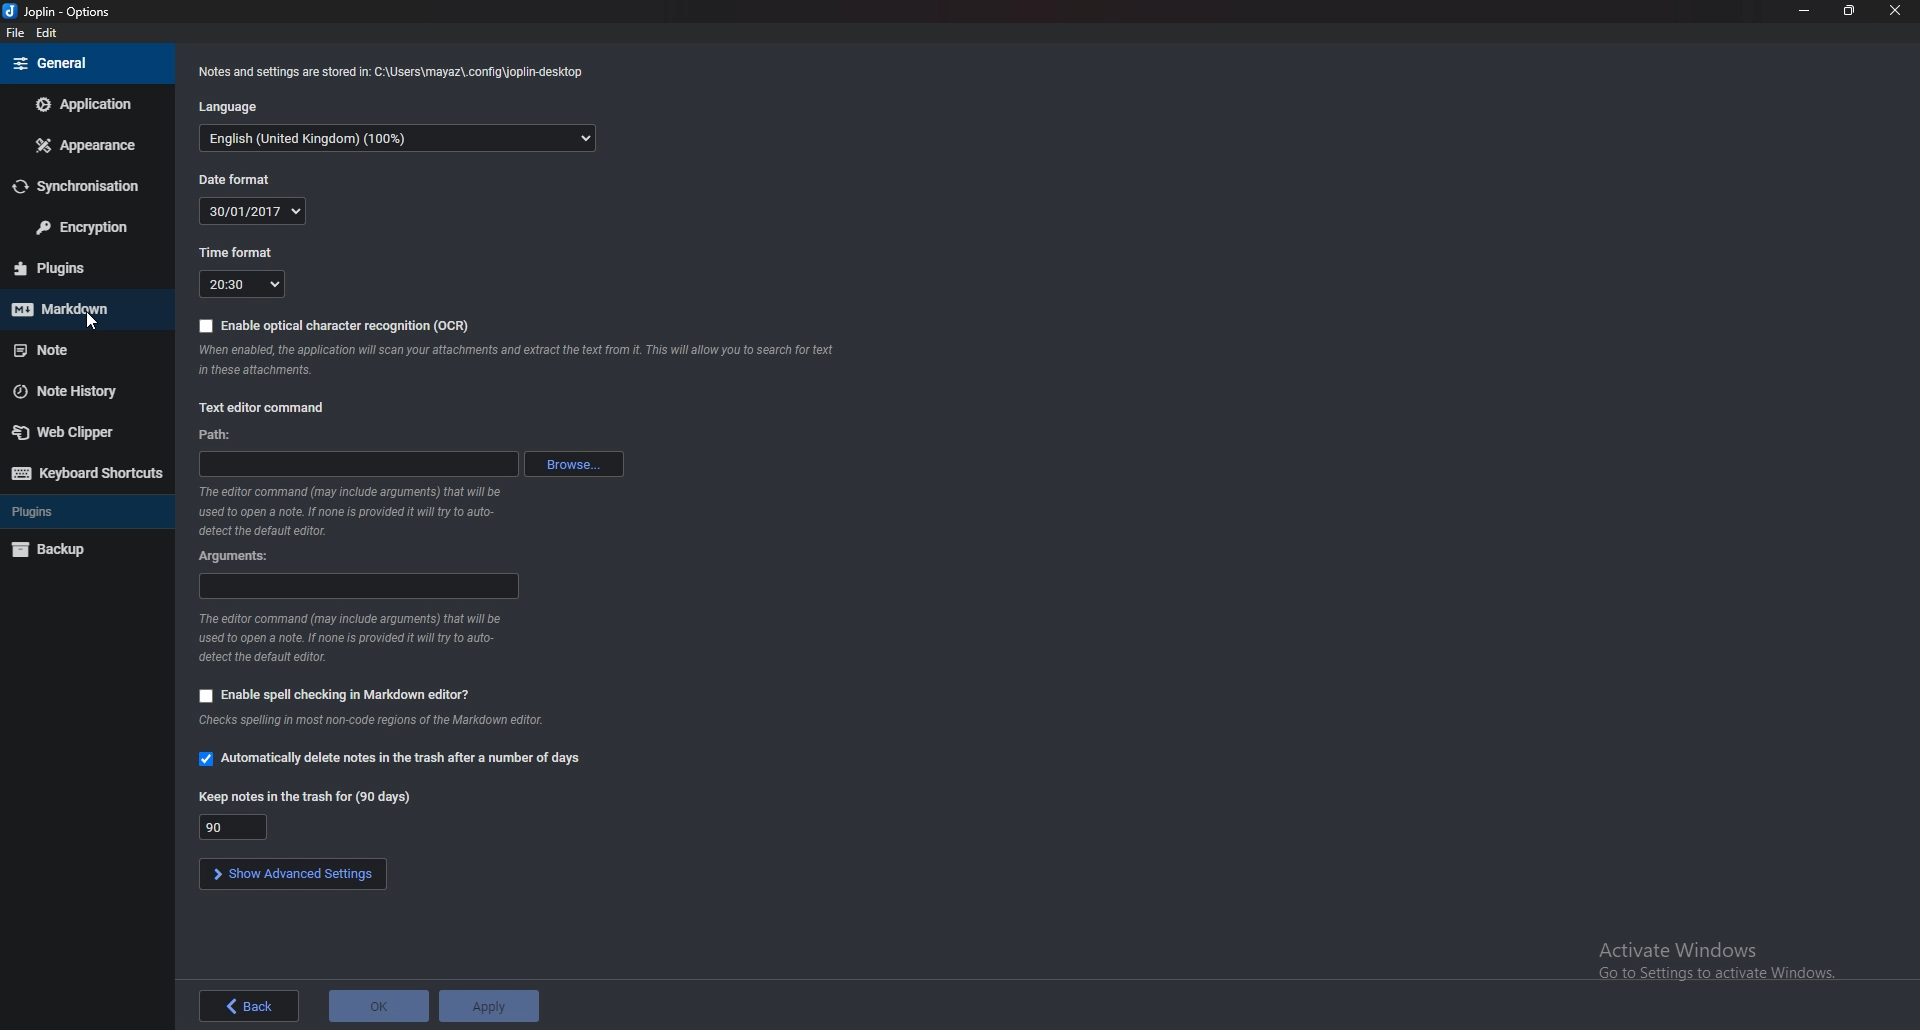 This screenshot has width=1920, height=1030. Describe the element at coordinates (84, 512) in the screenshot. I see `Plugins` at that location.